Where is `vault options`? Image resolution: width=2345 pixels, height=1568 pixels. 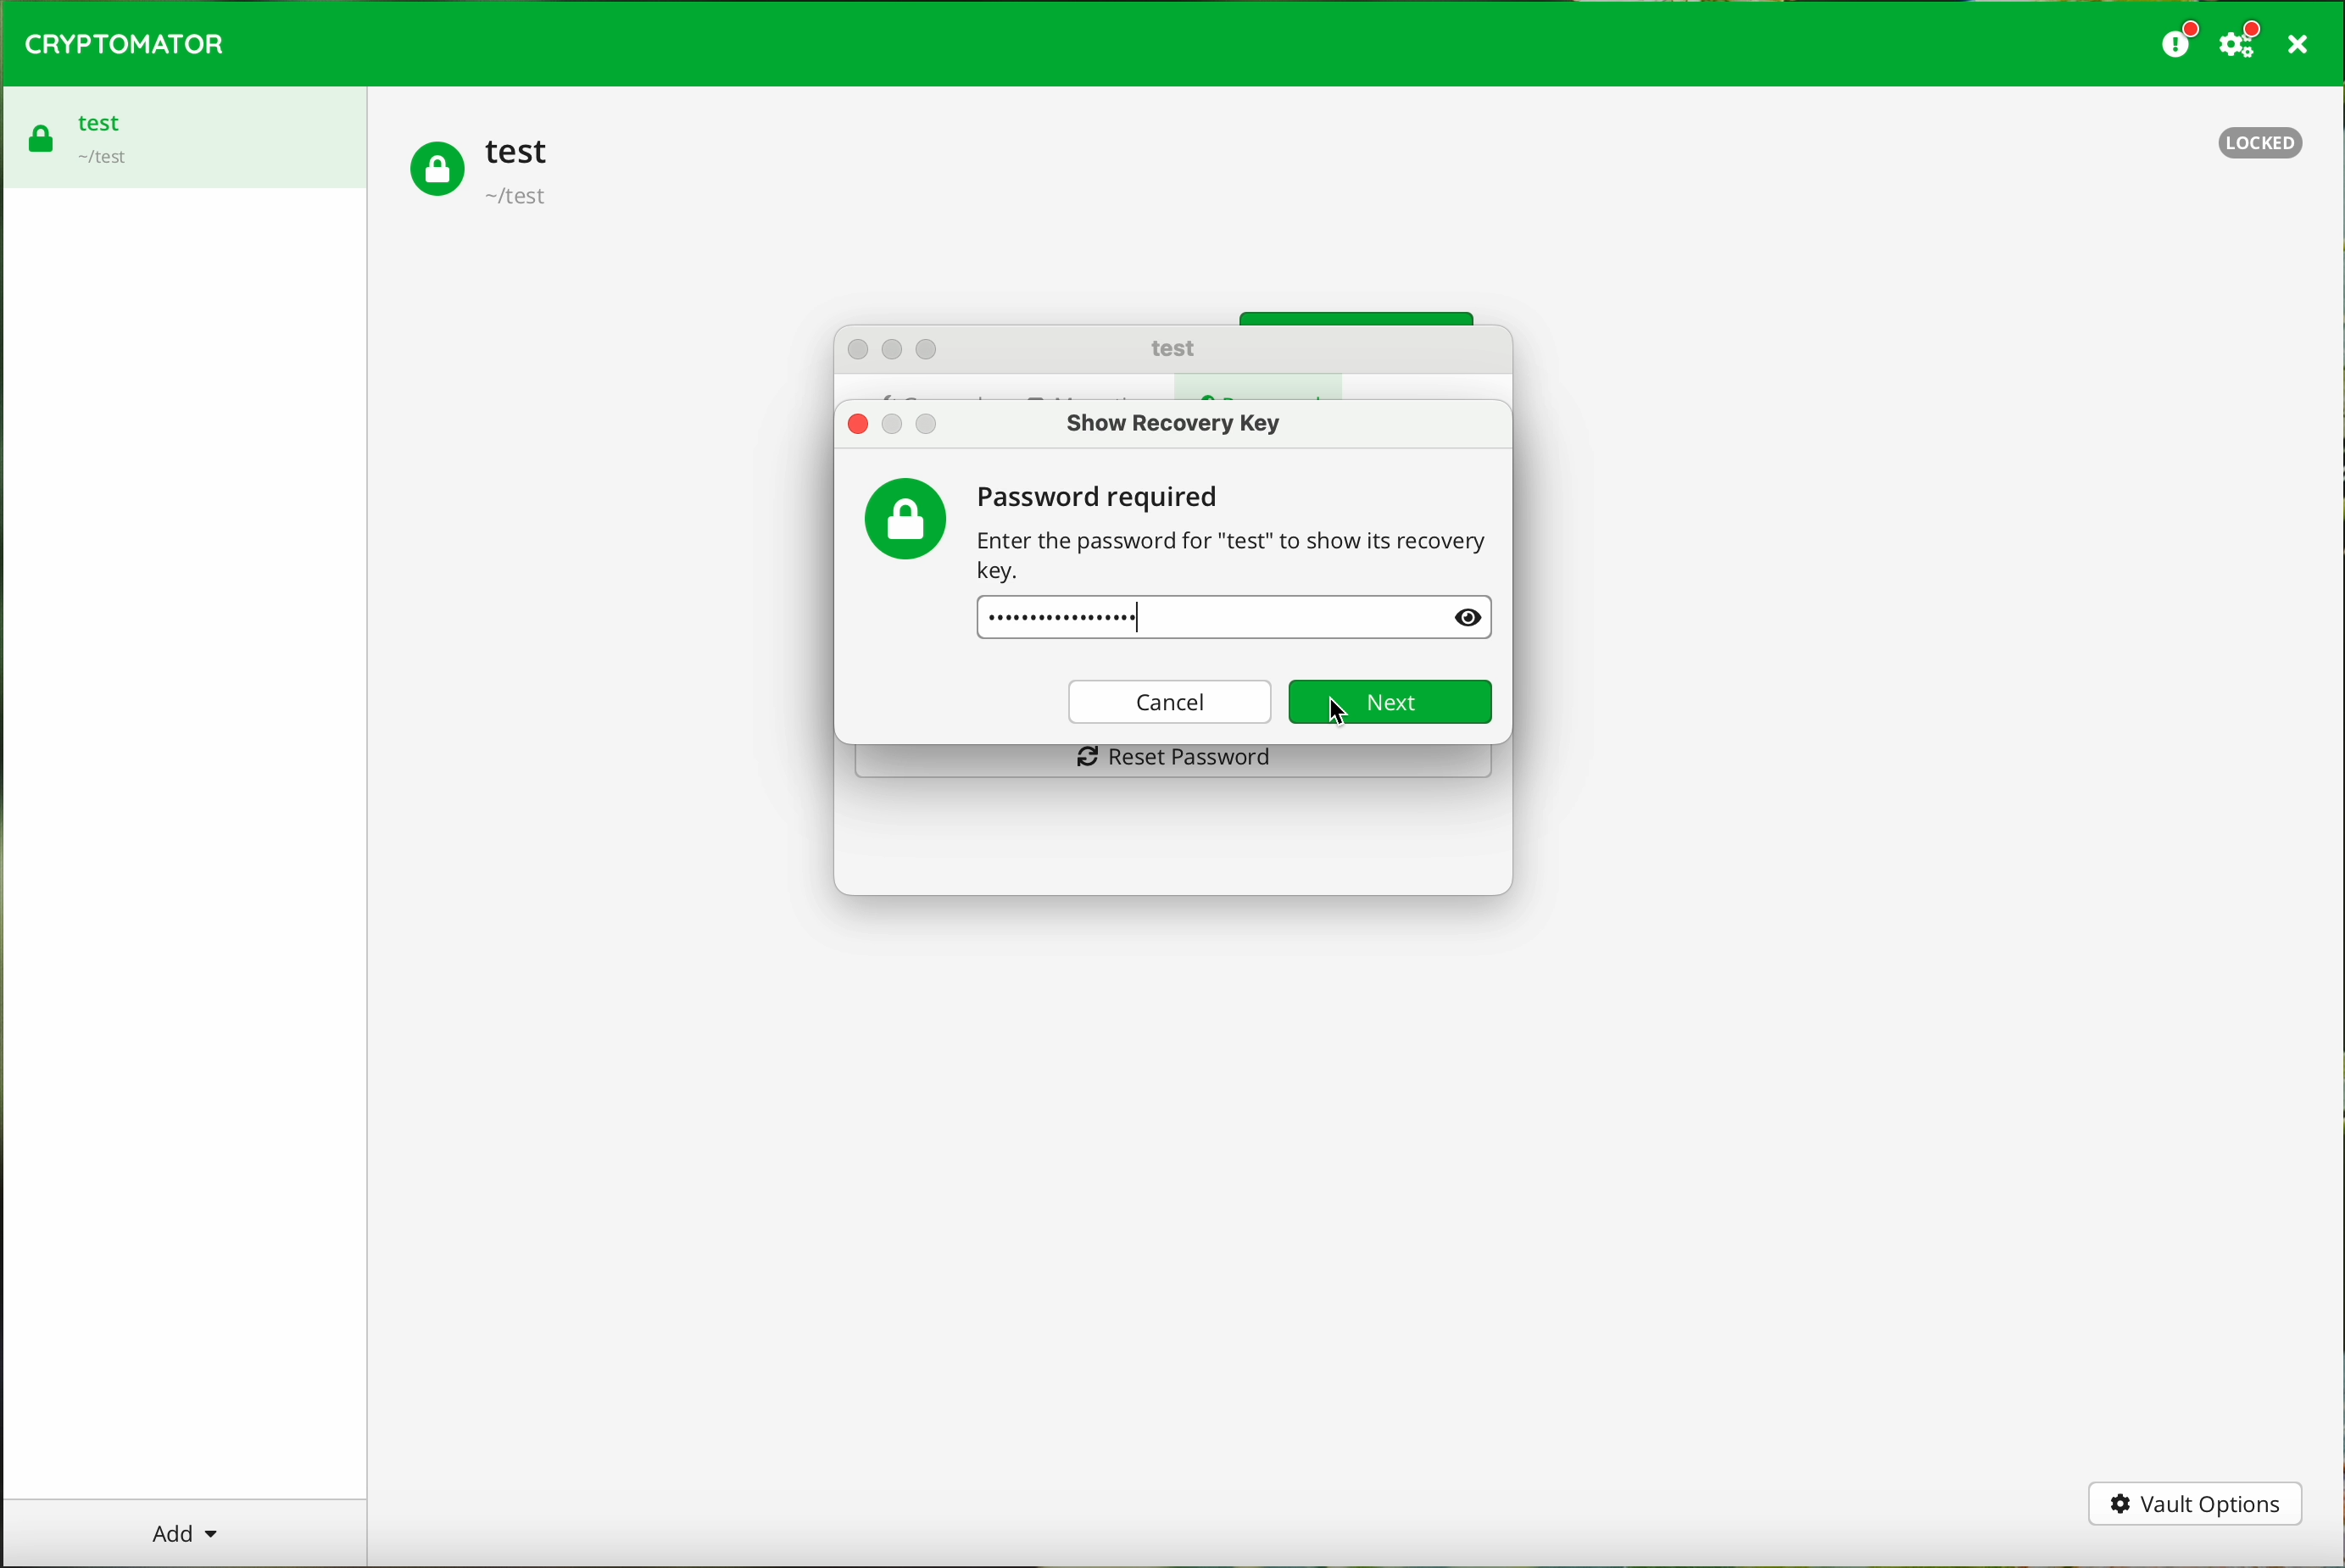 vault options is located at coordinates (2196, 1506).